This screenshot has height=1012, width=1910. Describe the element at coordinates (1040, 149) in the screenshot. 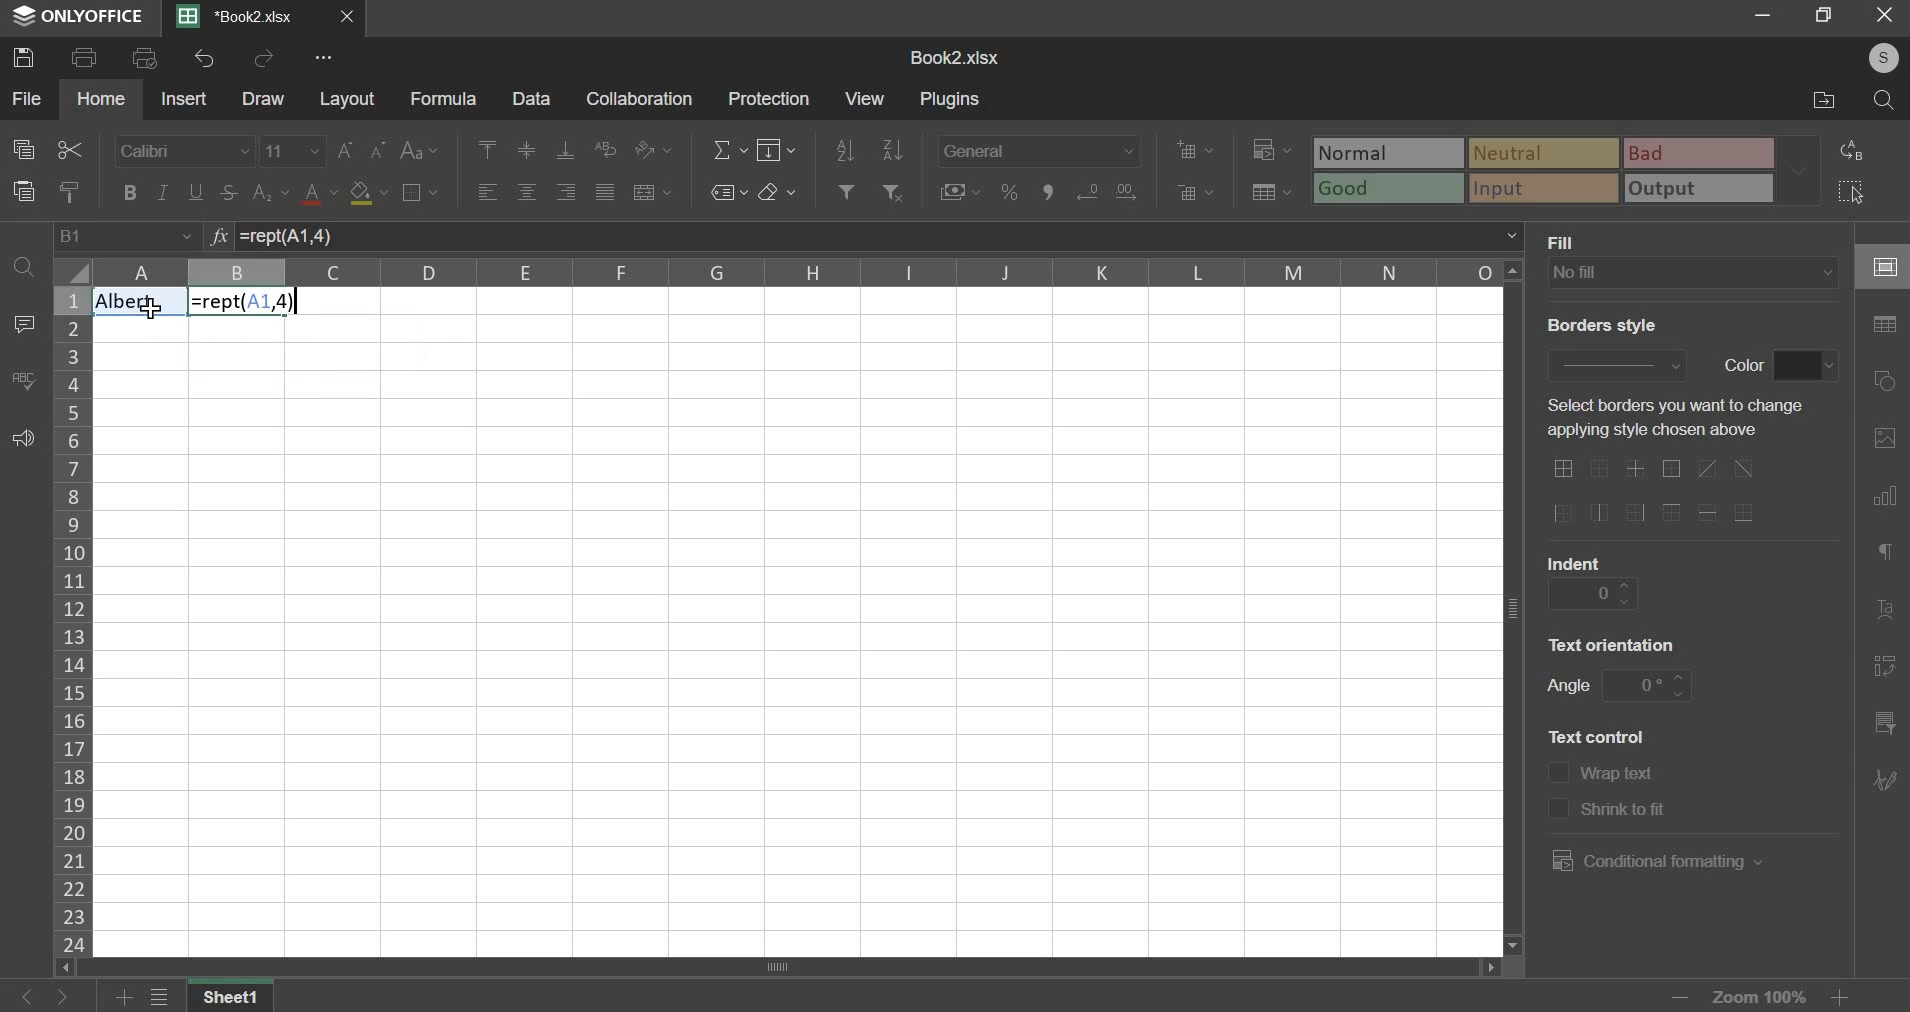

I see `number format` at that location.